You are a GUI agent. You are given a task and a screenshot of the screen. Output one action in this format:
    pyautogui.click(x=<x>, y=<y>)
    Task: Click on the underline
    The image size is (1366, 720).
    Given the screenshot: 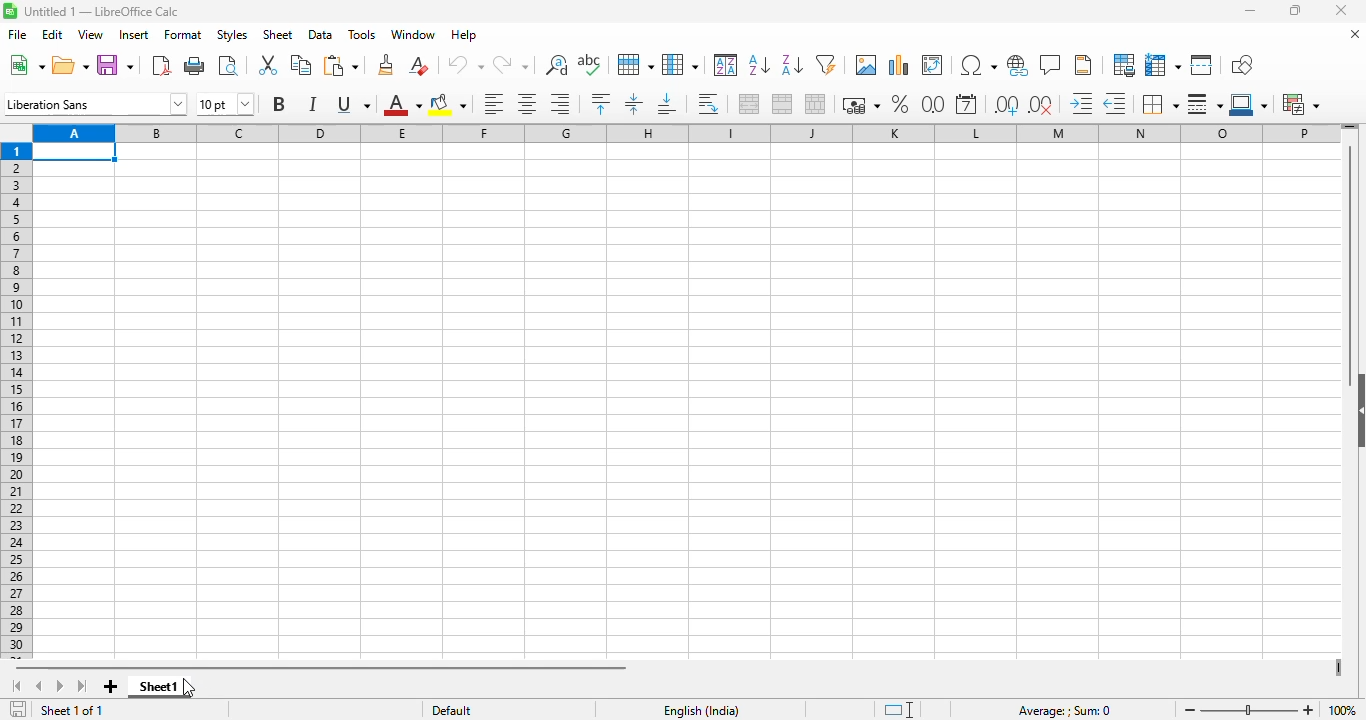 What is the action you would take?
    pyautogui.click(x=353, y=104)
    